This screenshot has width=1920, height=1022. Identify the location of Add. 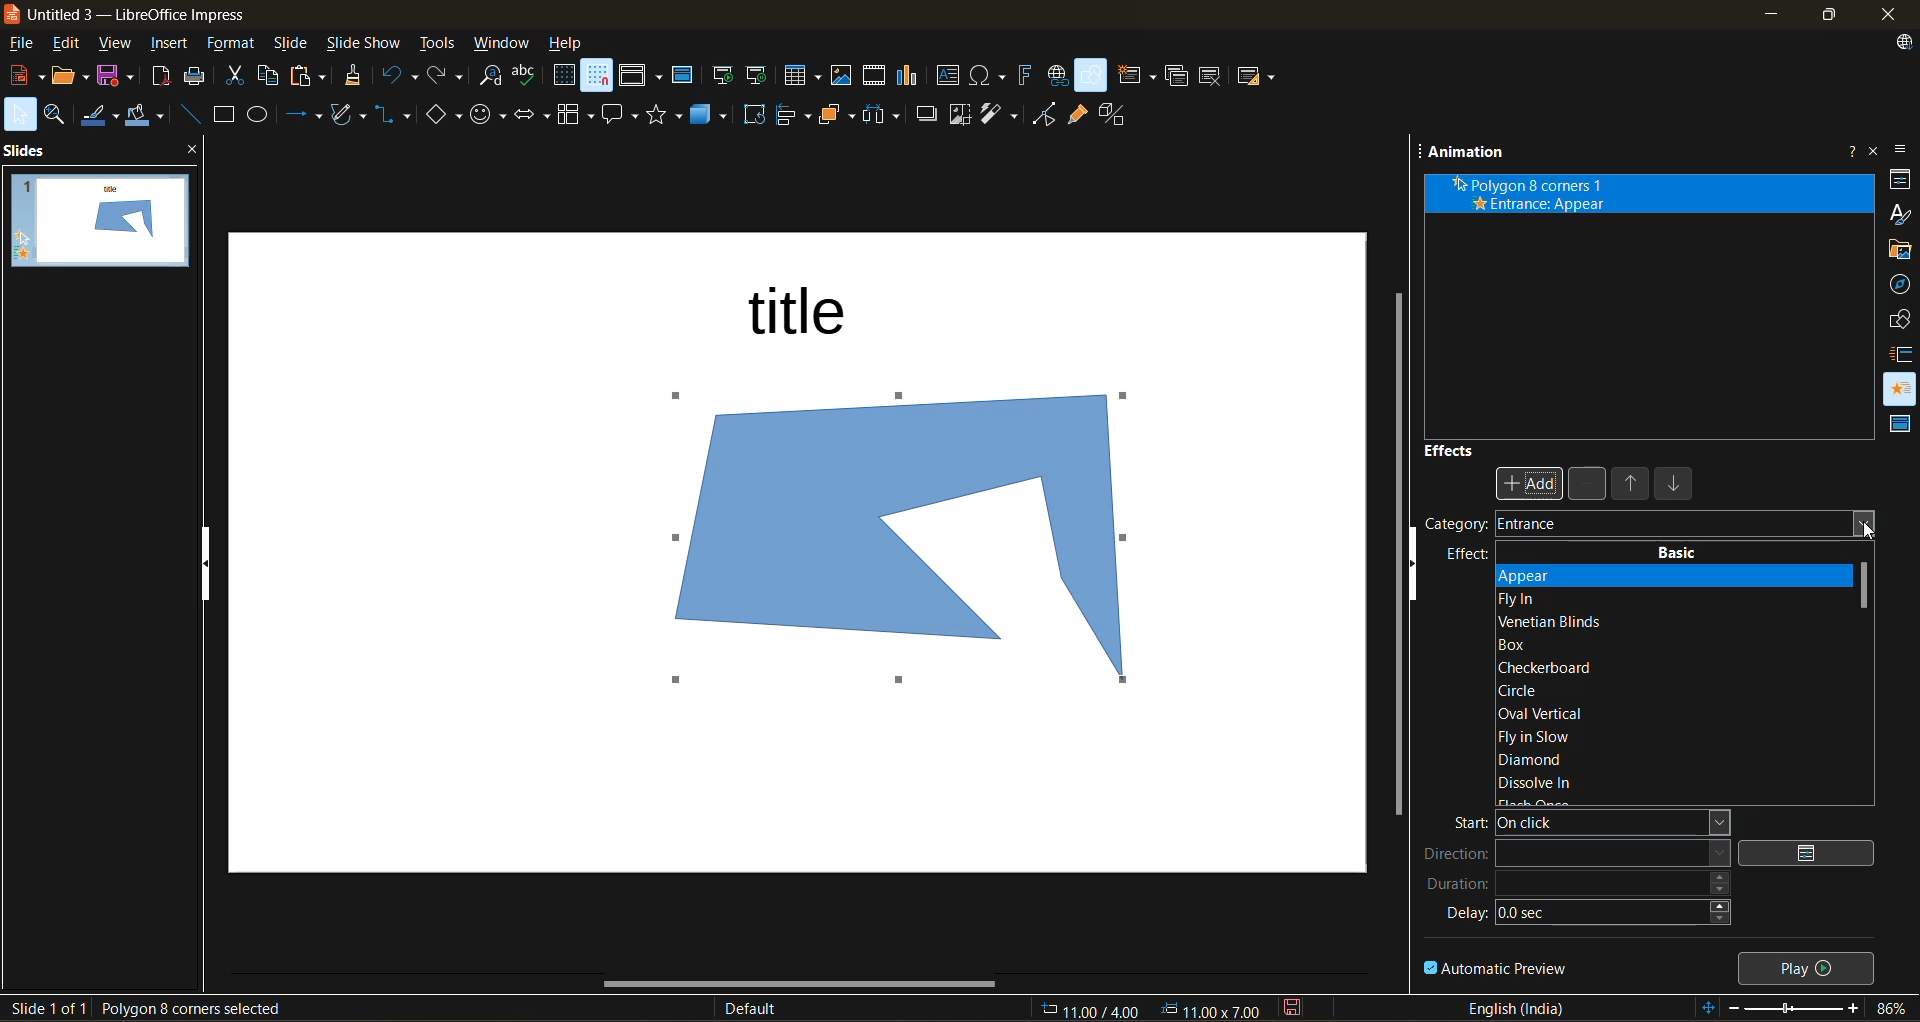
(1533, 487).